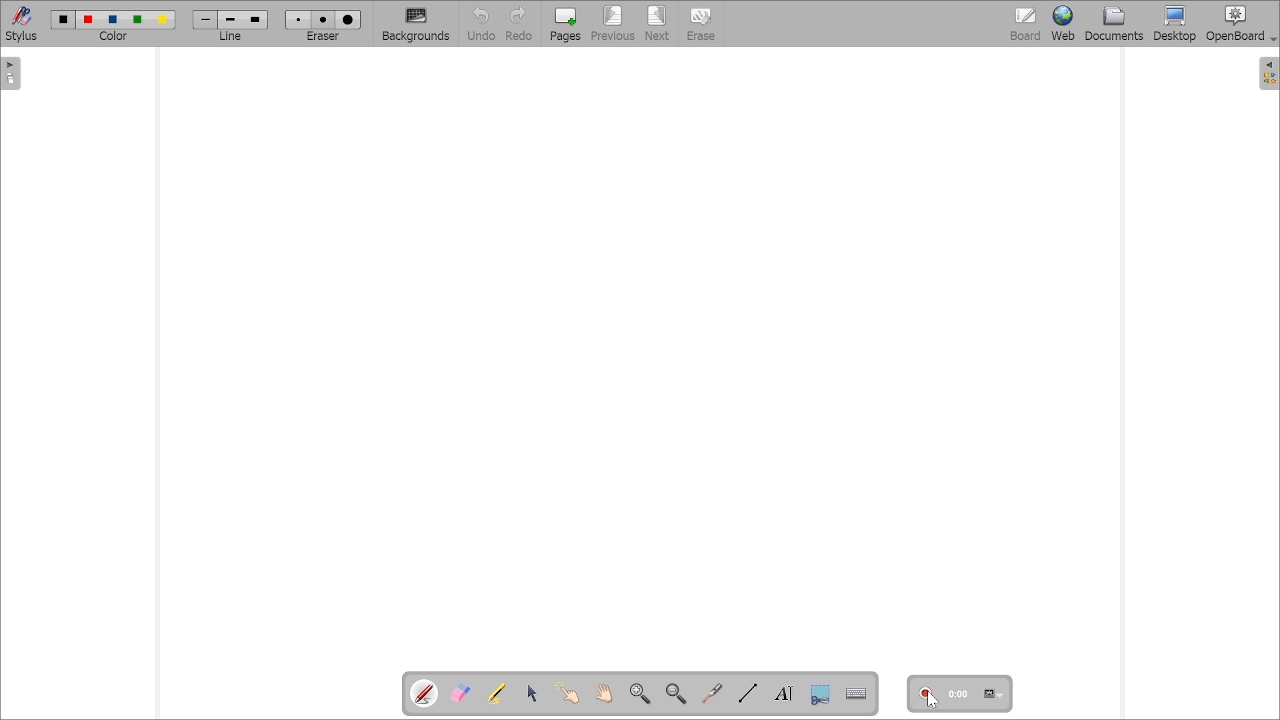 The image size is (1280, 720). What do you see at coordinates (11, 73) in the screenshot?
I see `show sidebar` at bounding box center [11, 73].